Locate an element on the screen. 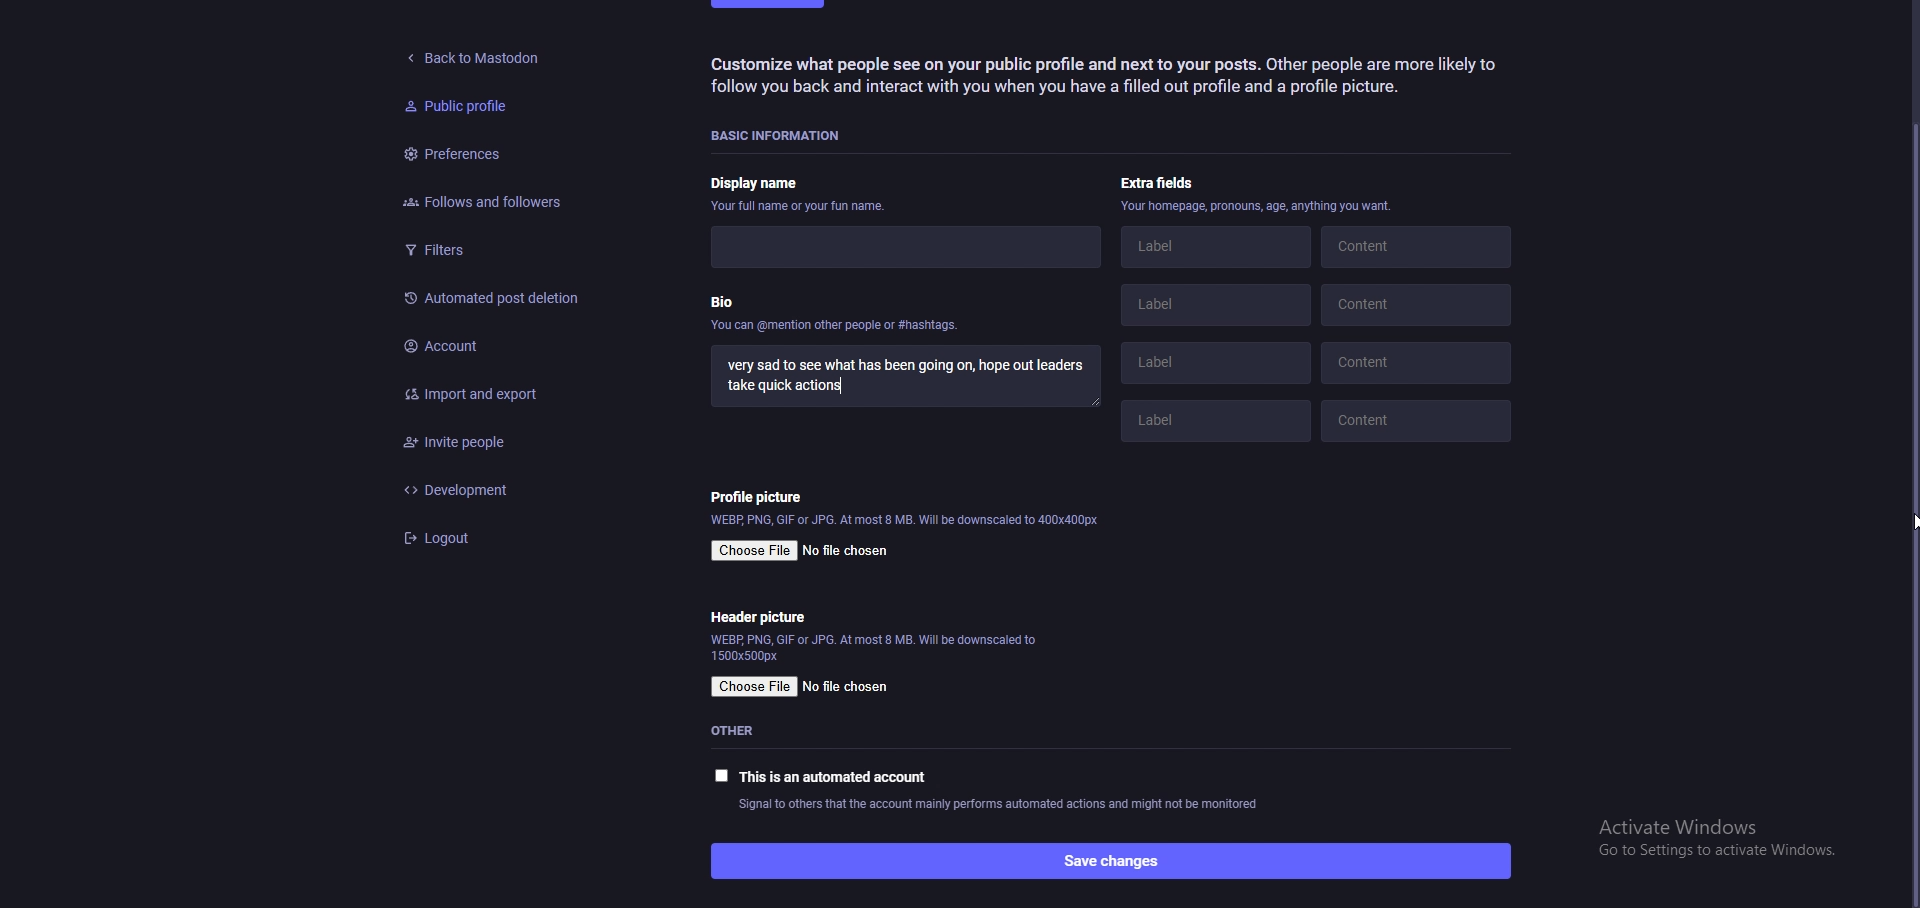 The width and height of the screenshot is (1920, 908). this is an automated account is located at coordinates (821, 776).